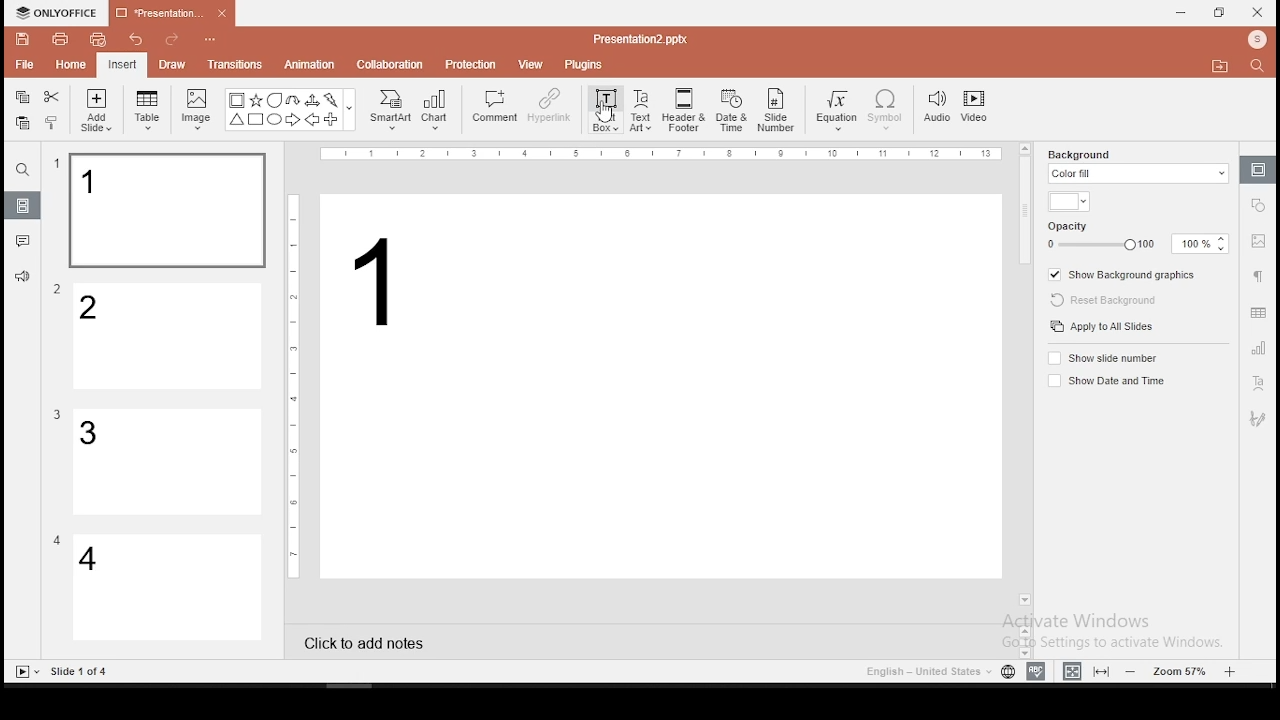 This screenshot has height=720, width=1280. Describe the element at coordinates (1007, 672) in the screenshot. I see `language` at that location.